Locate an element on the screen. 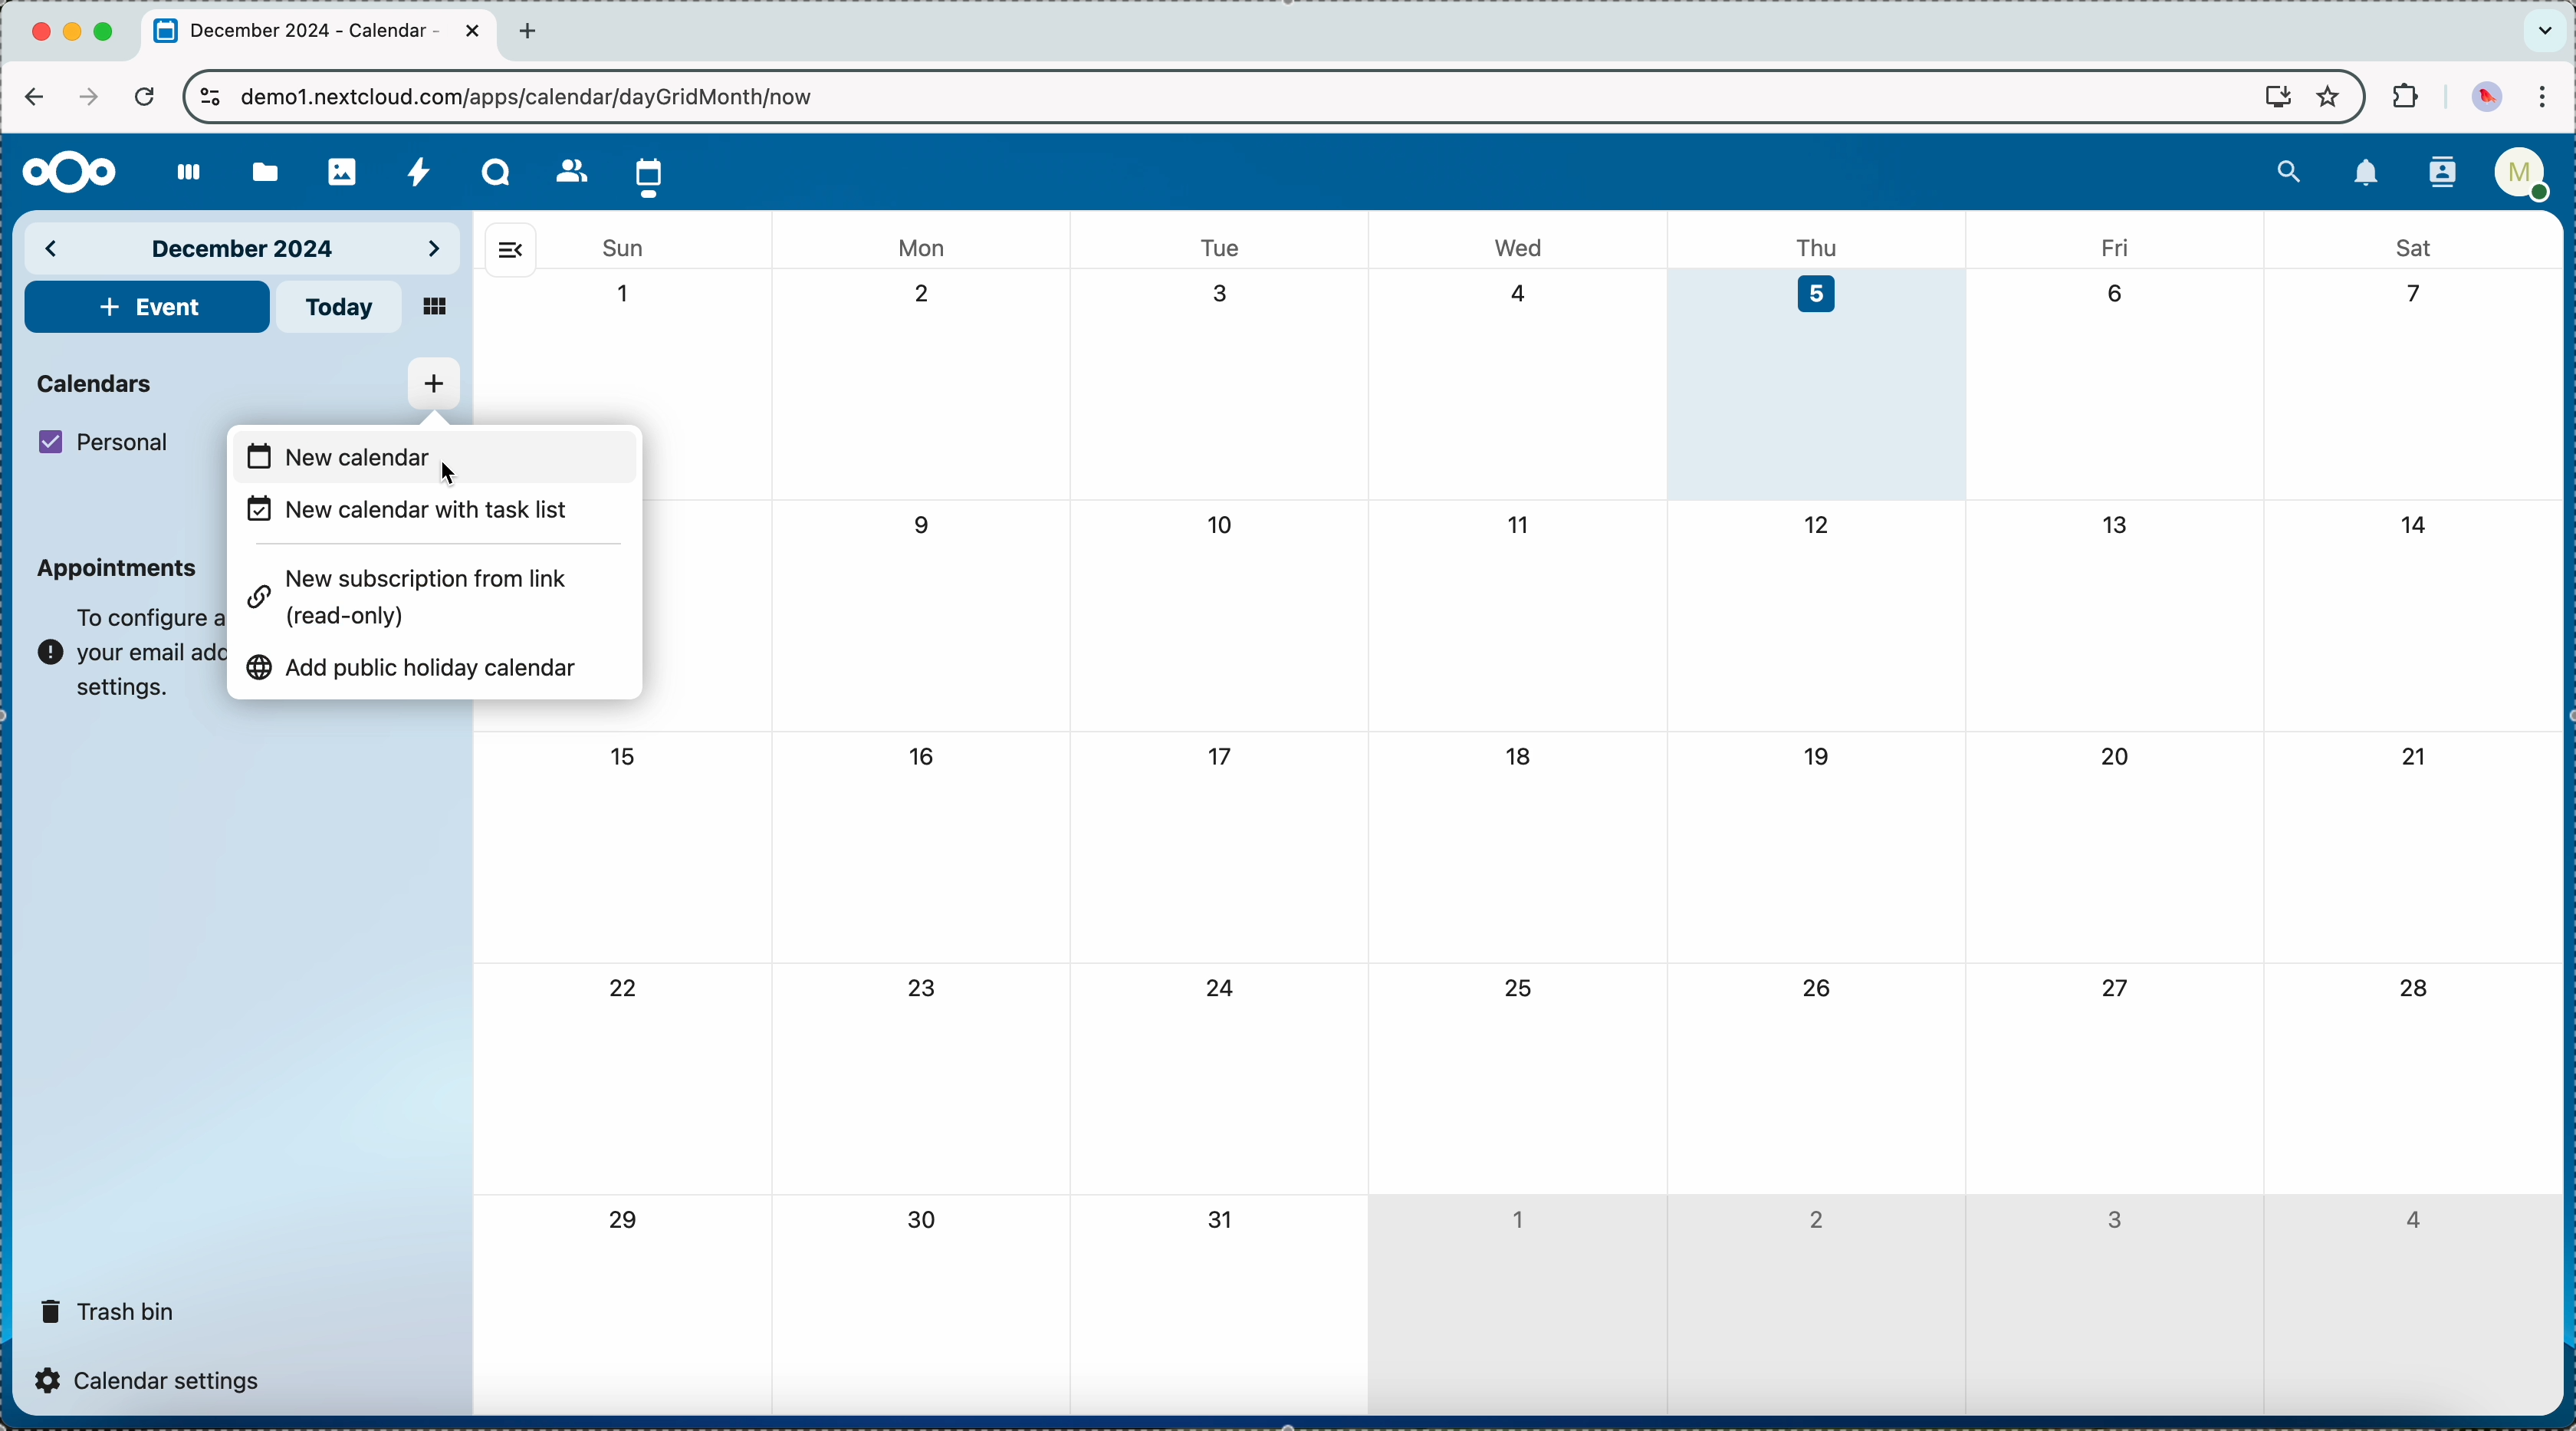 Image resolution: width=2576 pixels, height=1431 pixels. december 2024 is located at coordinates (246, 246).